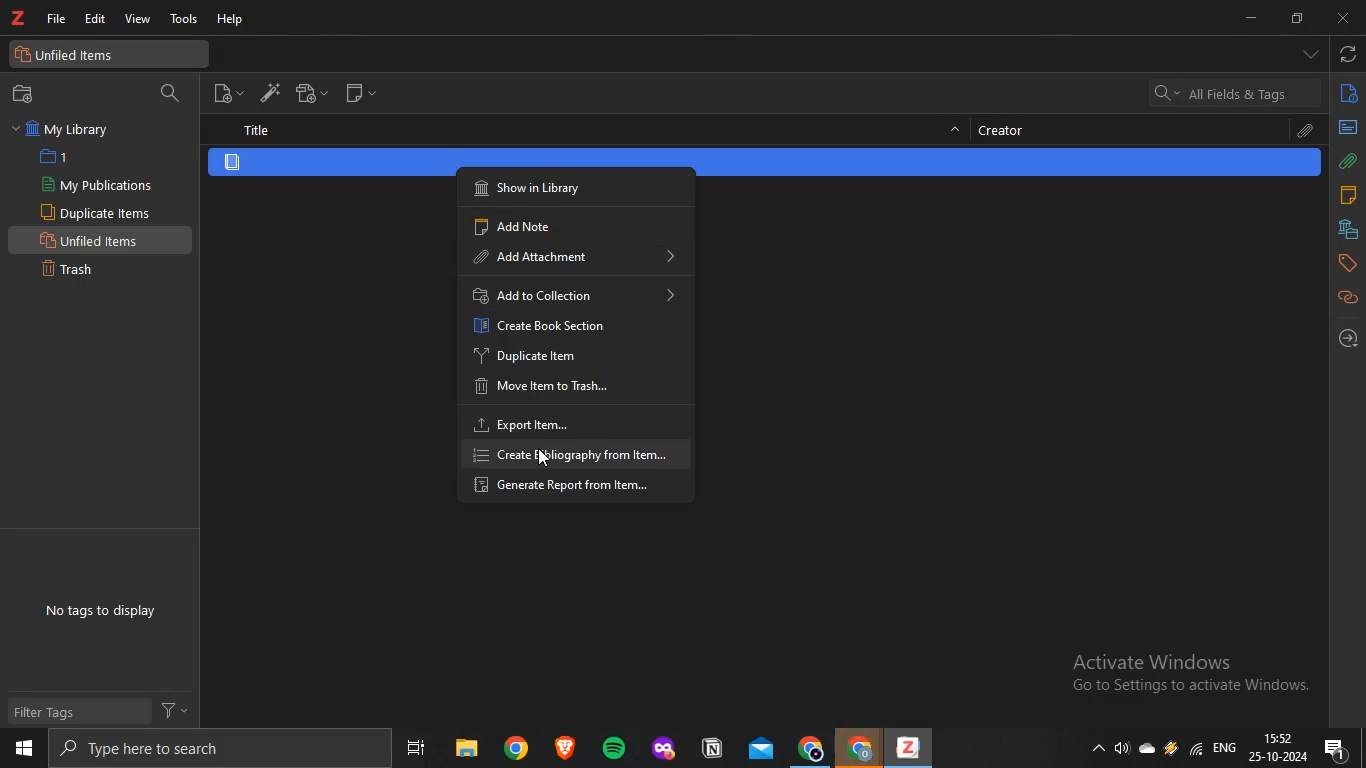  Describe the element at coordinates (1171, 747) in the screenshot. I see `drive` at that location.